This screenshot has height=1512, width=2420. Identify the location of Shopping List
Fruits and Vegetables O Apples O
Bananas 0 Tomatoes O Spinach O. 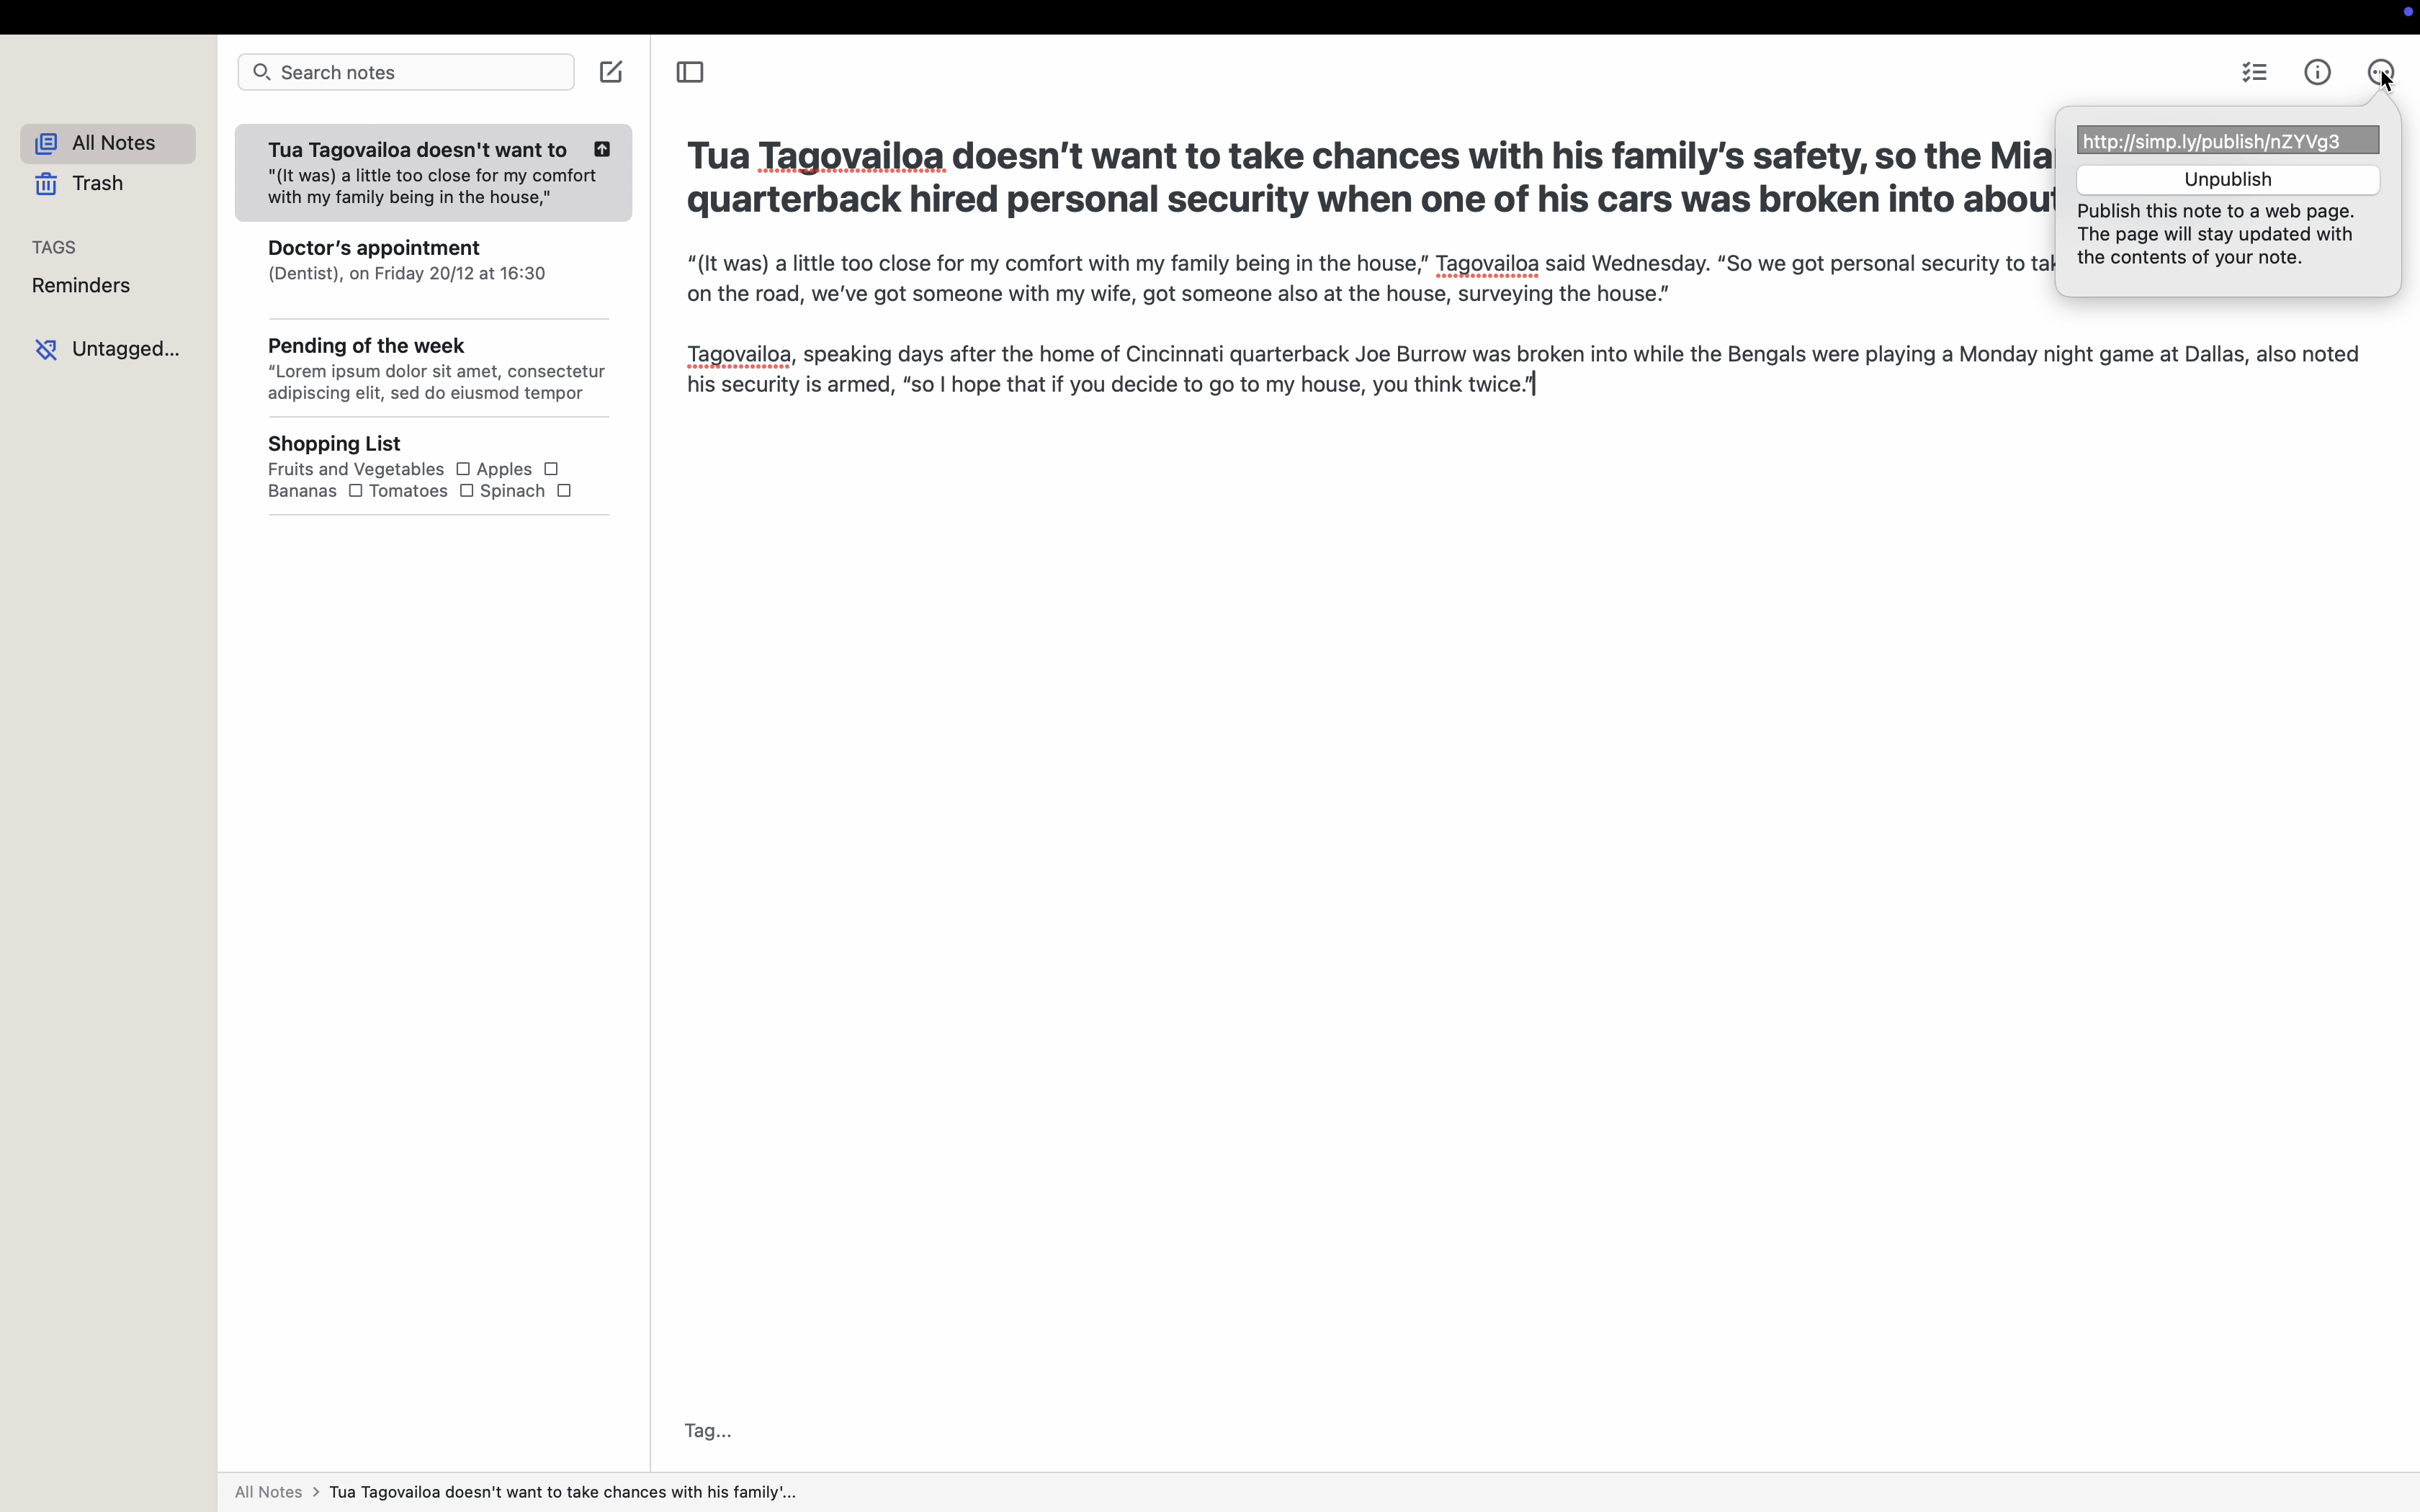
(451, 469).